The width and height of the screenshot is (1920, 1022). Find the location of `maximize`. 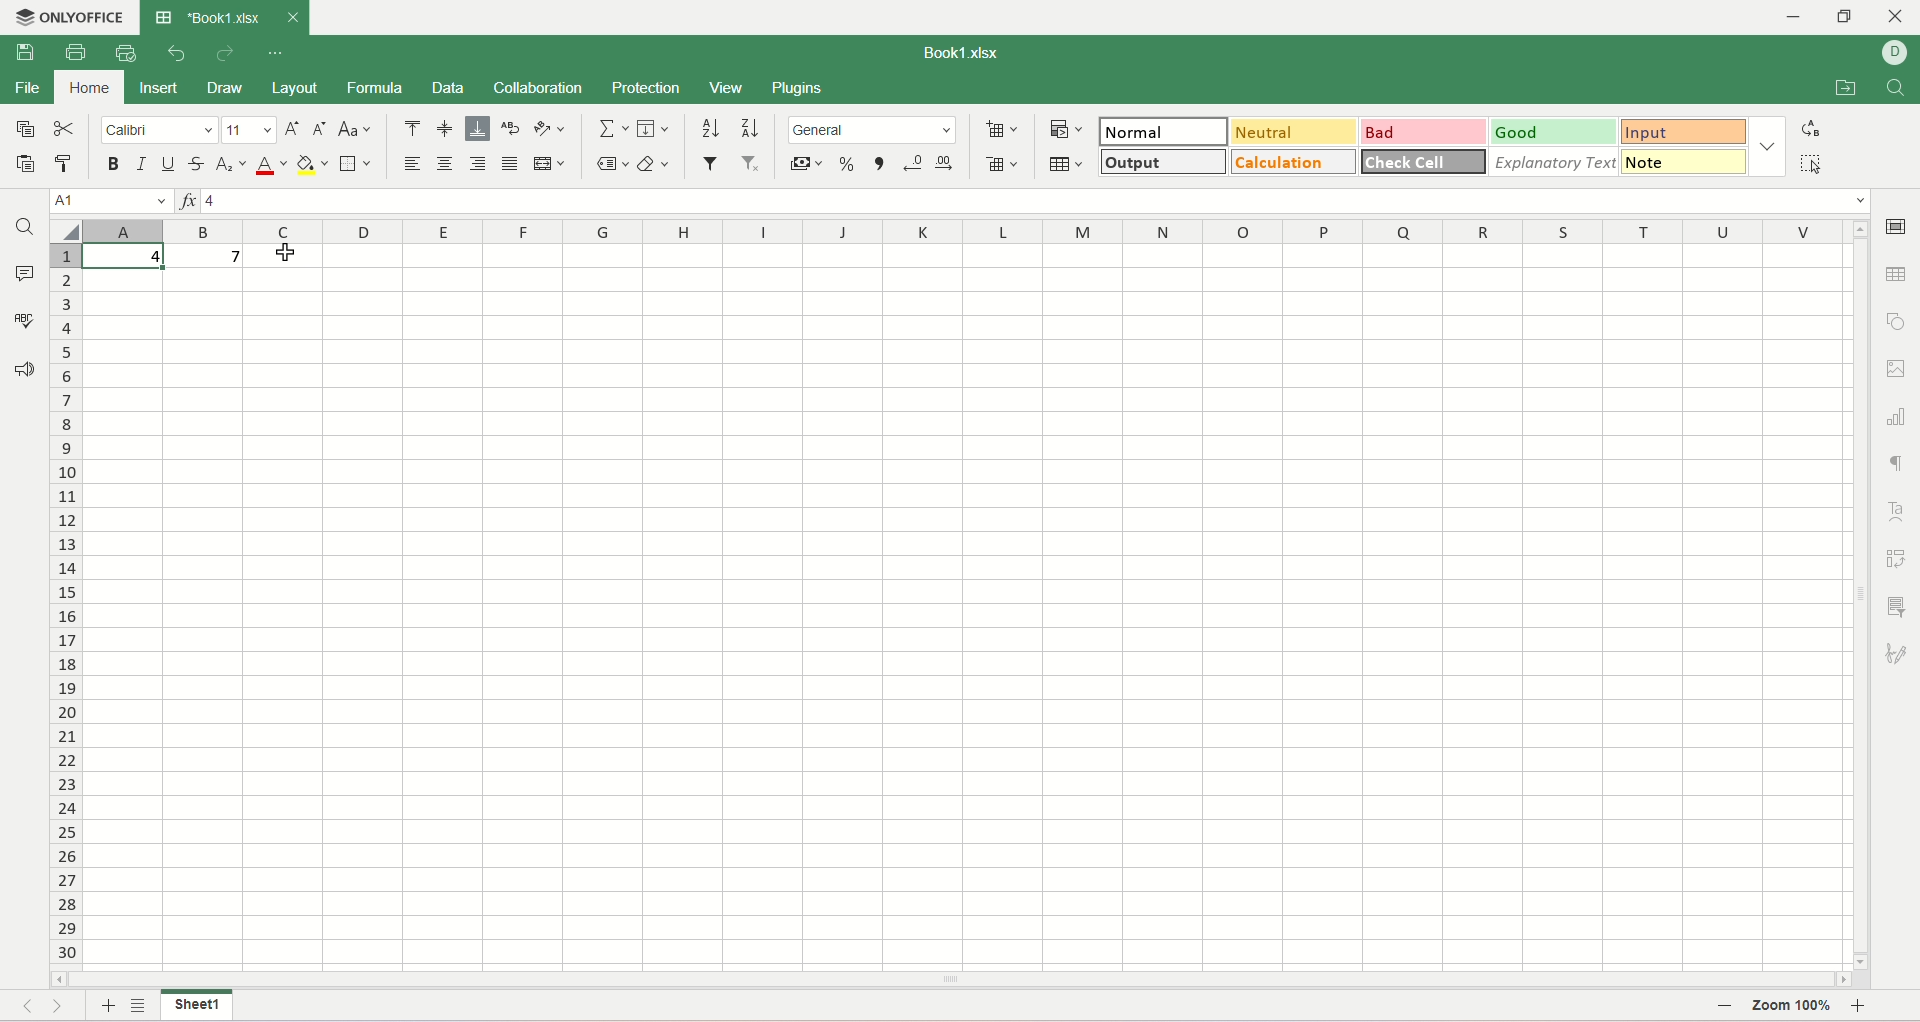

maximize is located at coordinates (1845, 17).